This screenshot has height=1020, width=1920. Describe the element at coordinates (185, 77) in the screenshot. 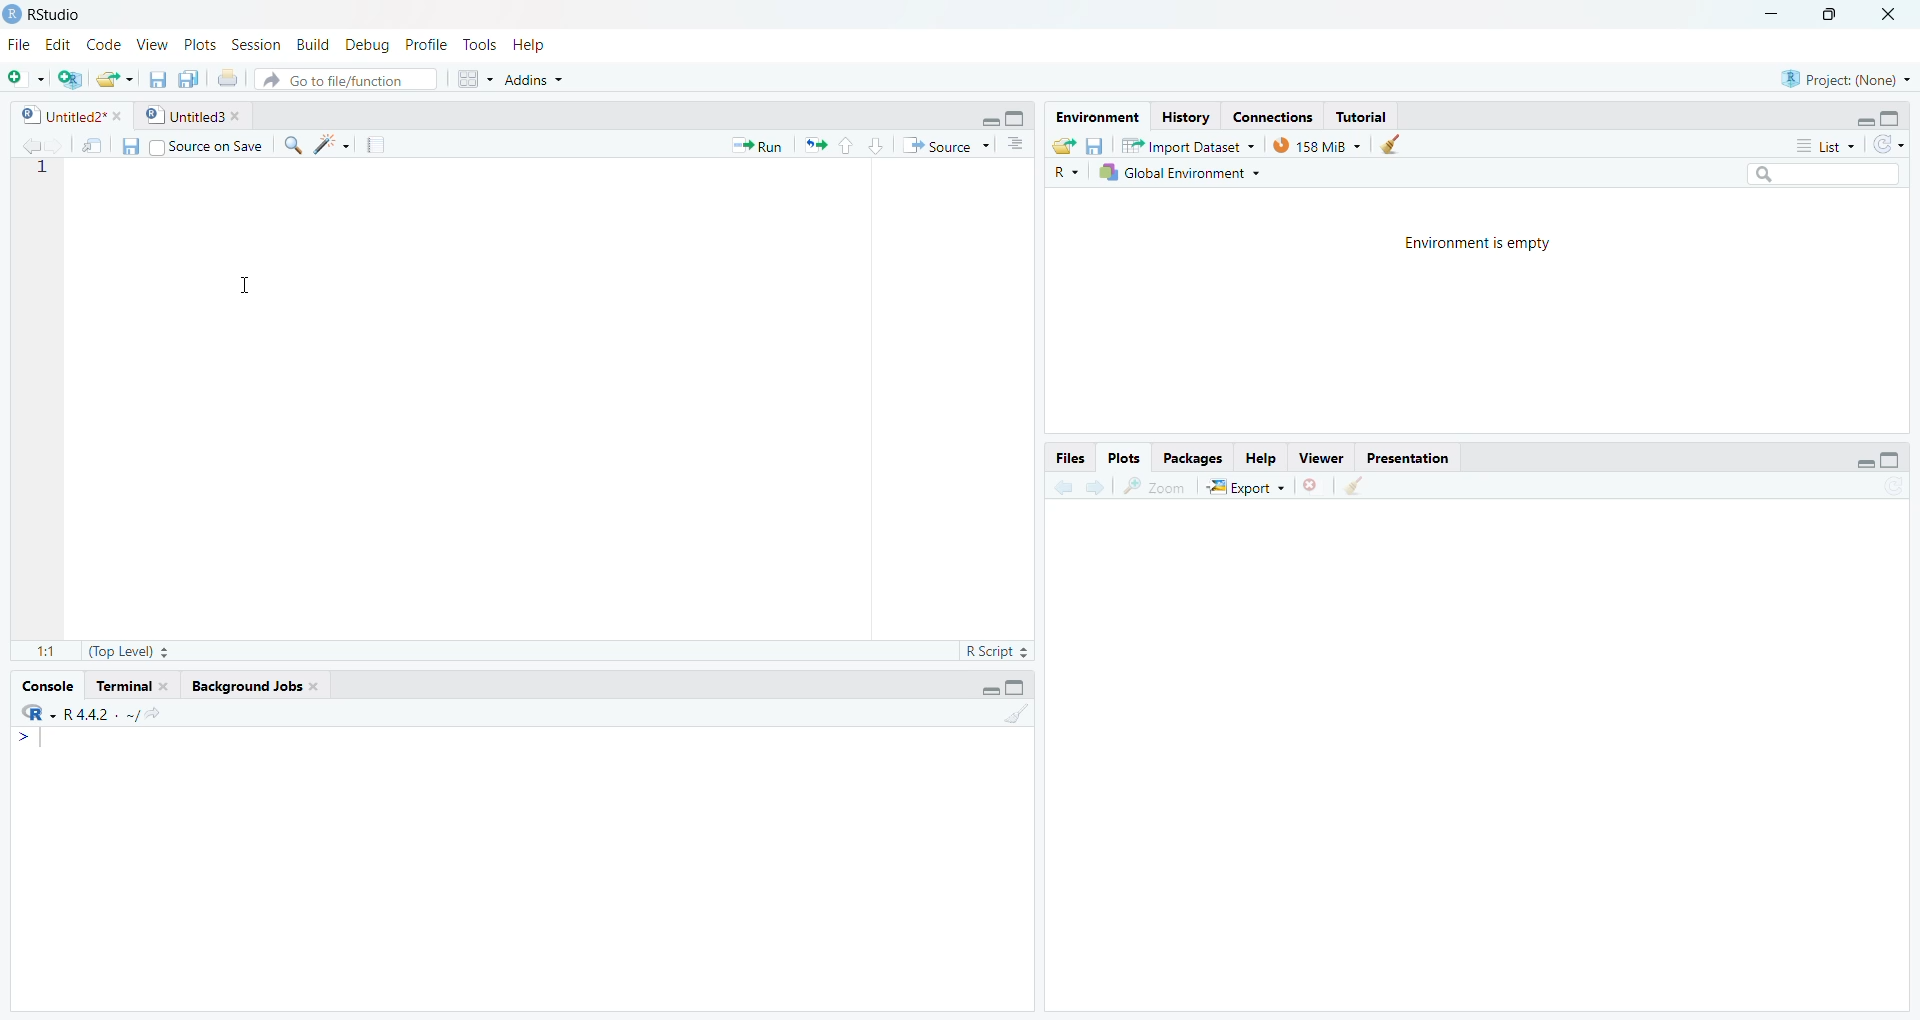

I see `save all documents` at that location.